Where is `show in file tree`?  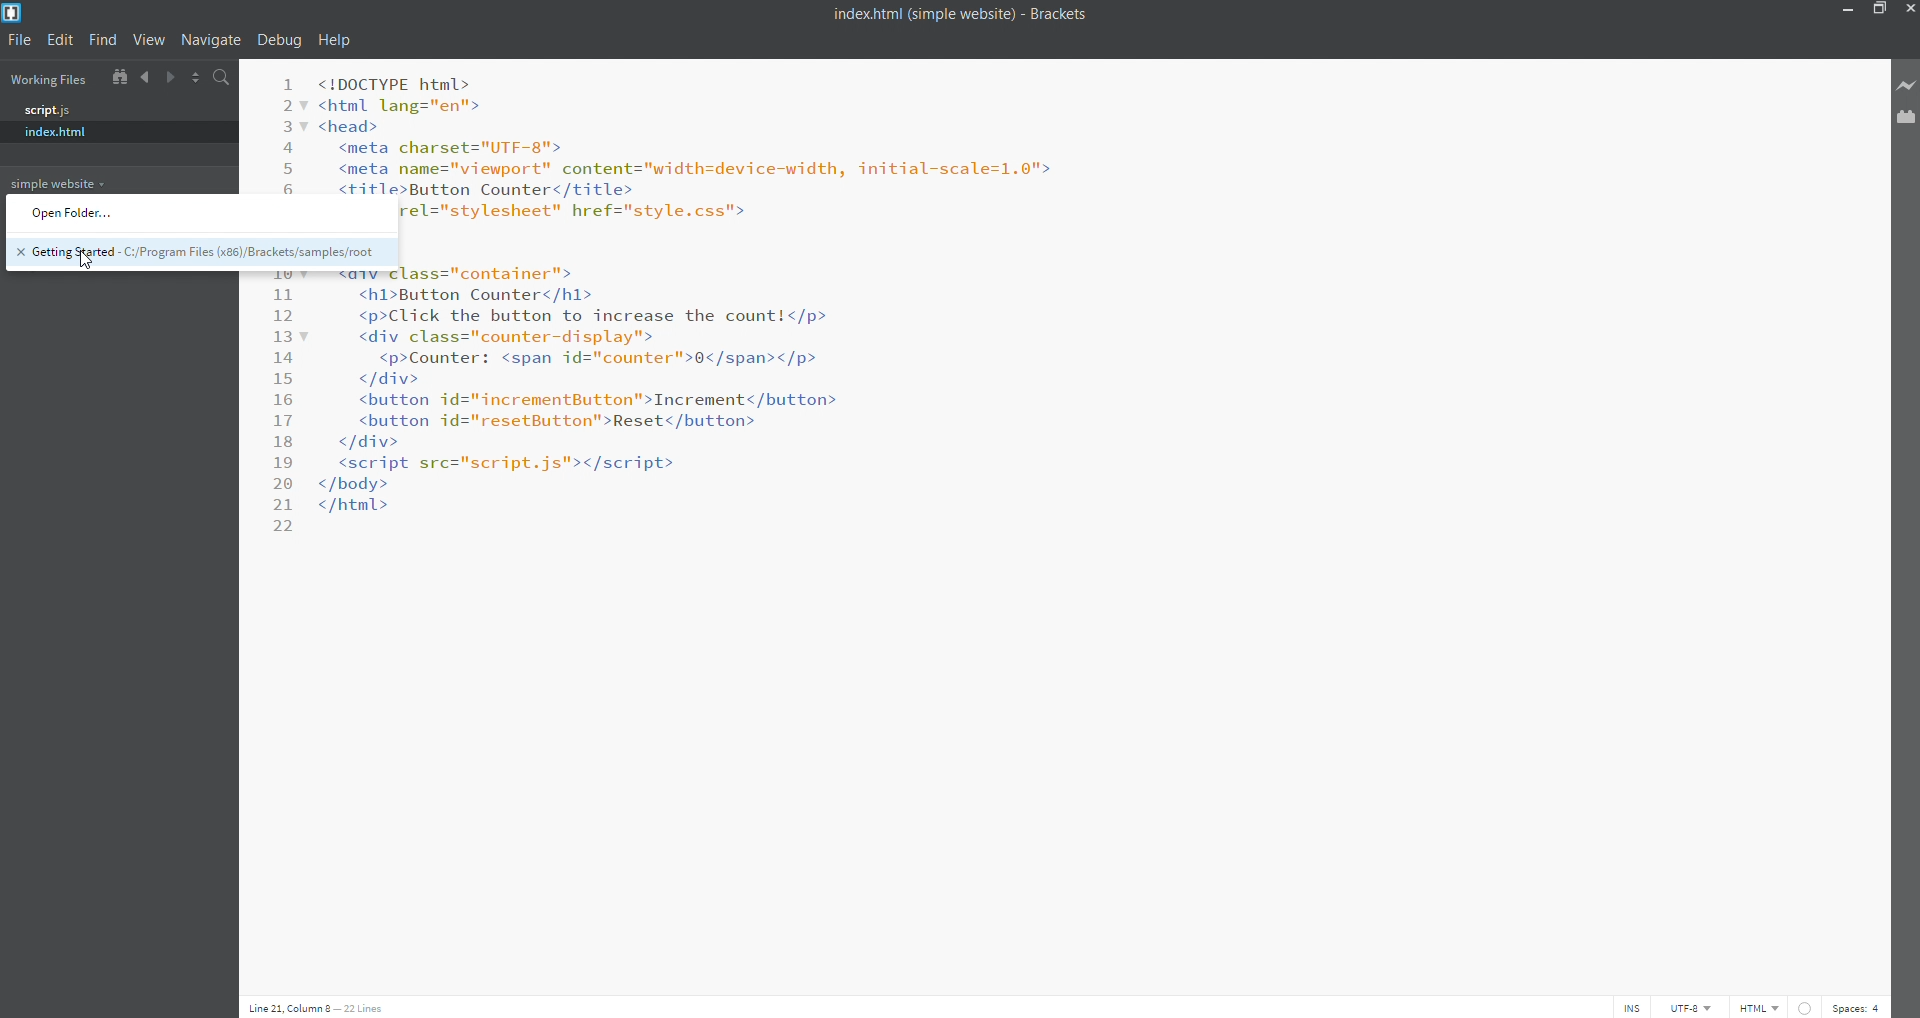
show in file tree is located at coordinates (117, 78).